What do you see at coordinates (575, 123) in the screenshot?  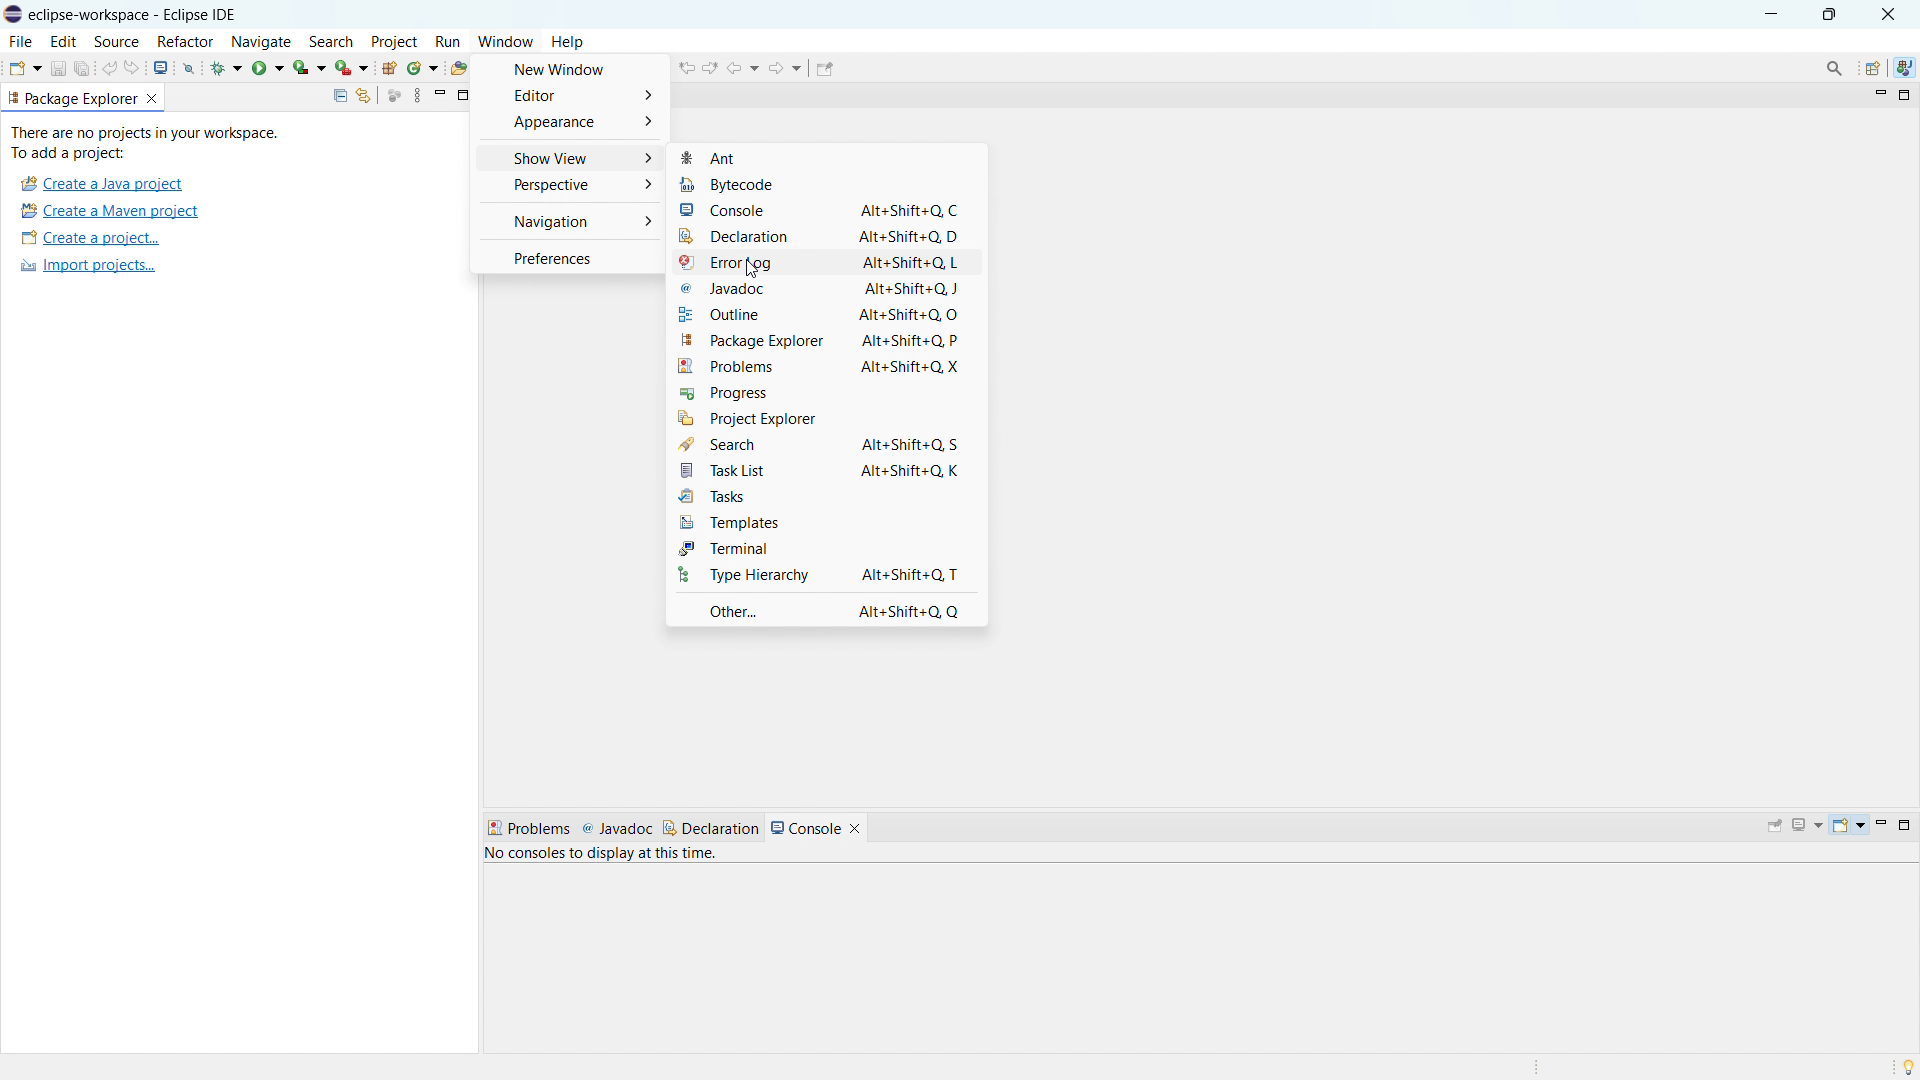 I see `Appearance` at bounding box center [575, 123].